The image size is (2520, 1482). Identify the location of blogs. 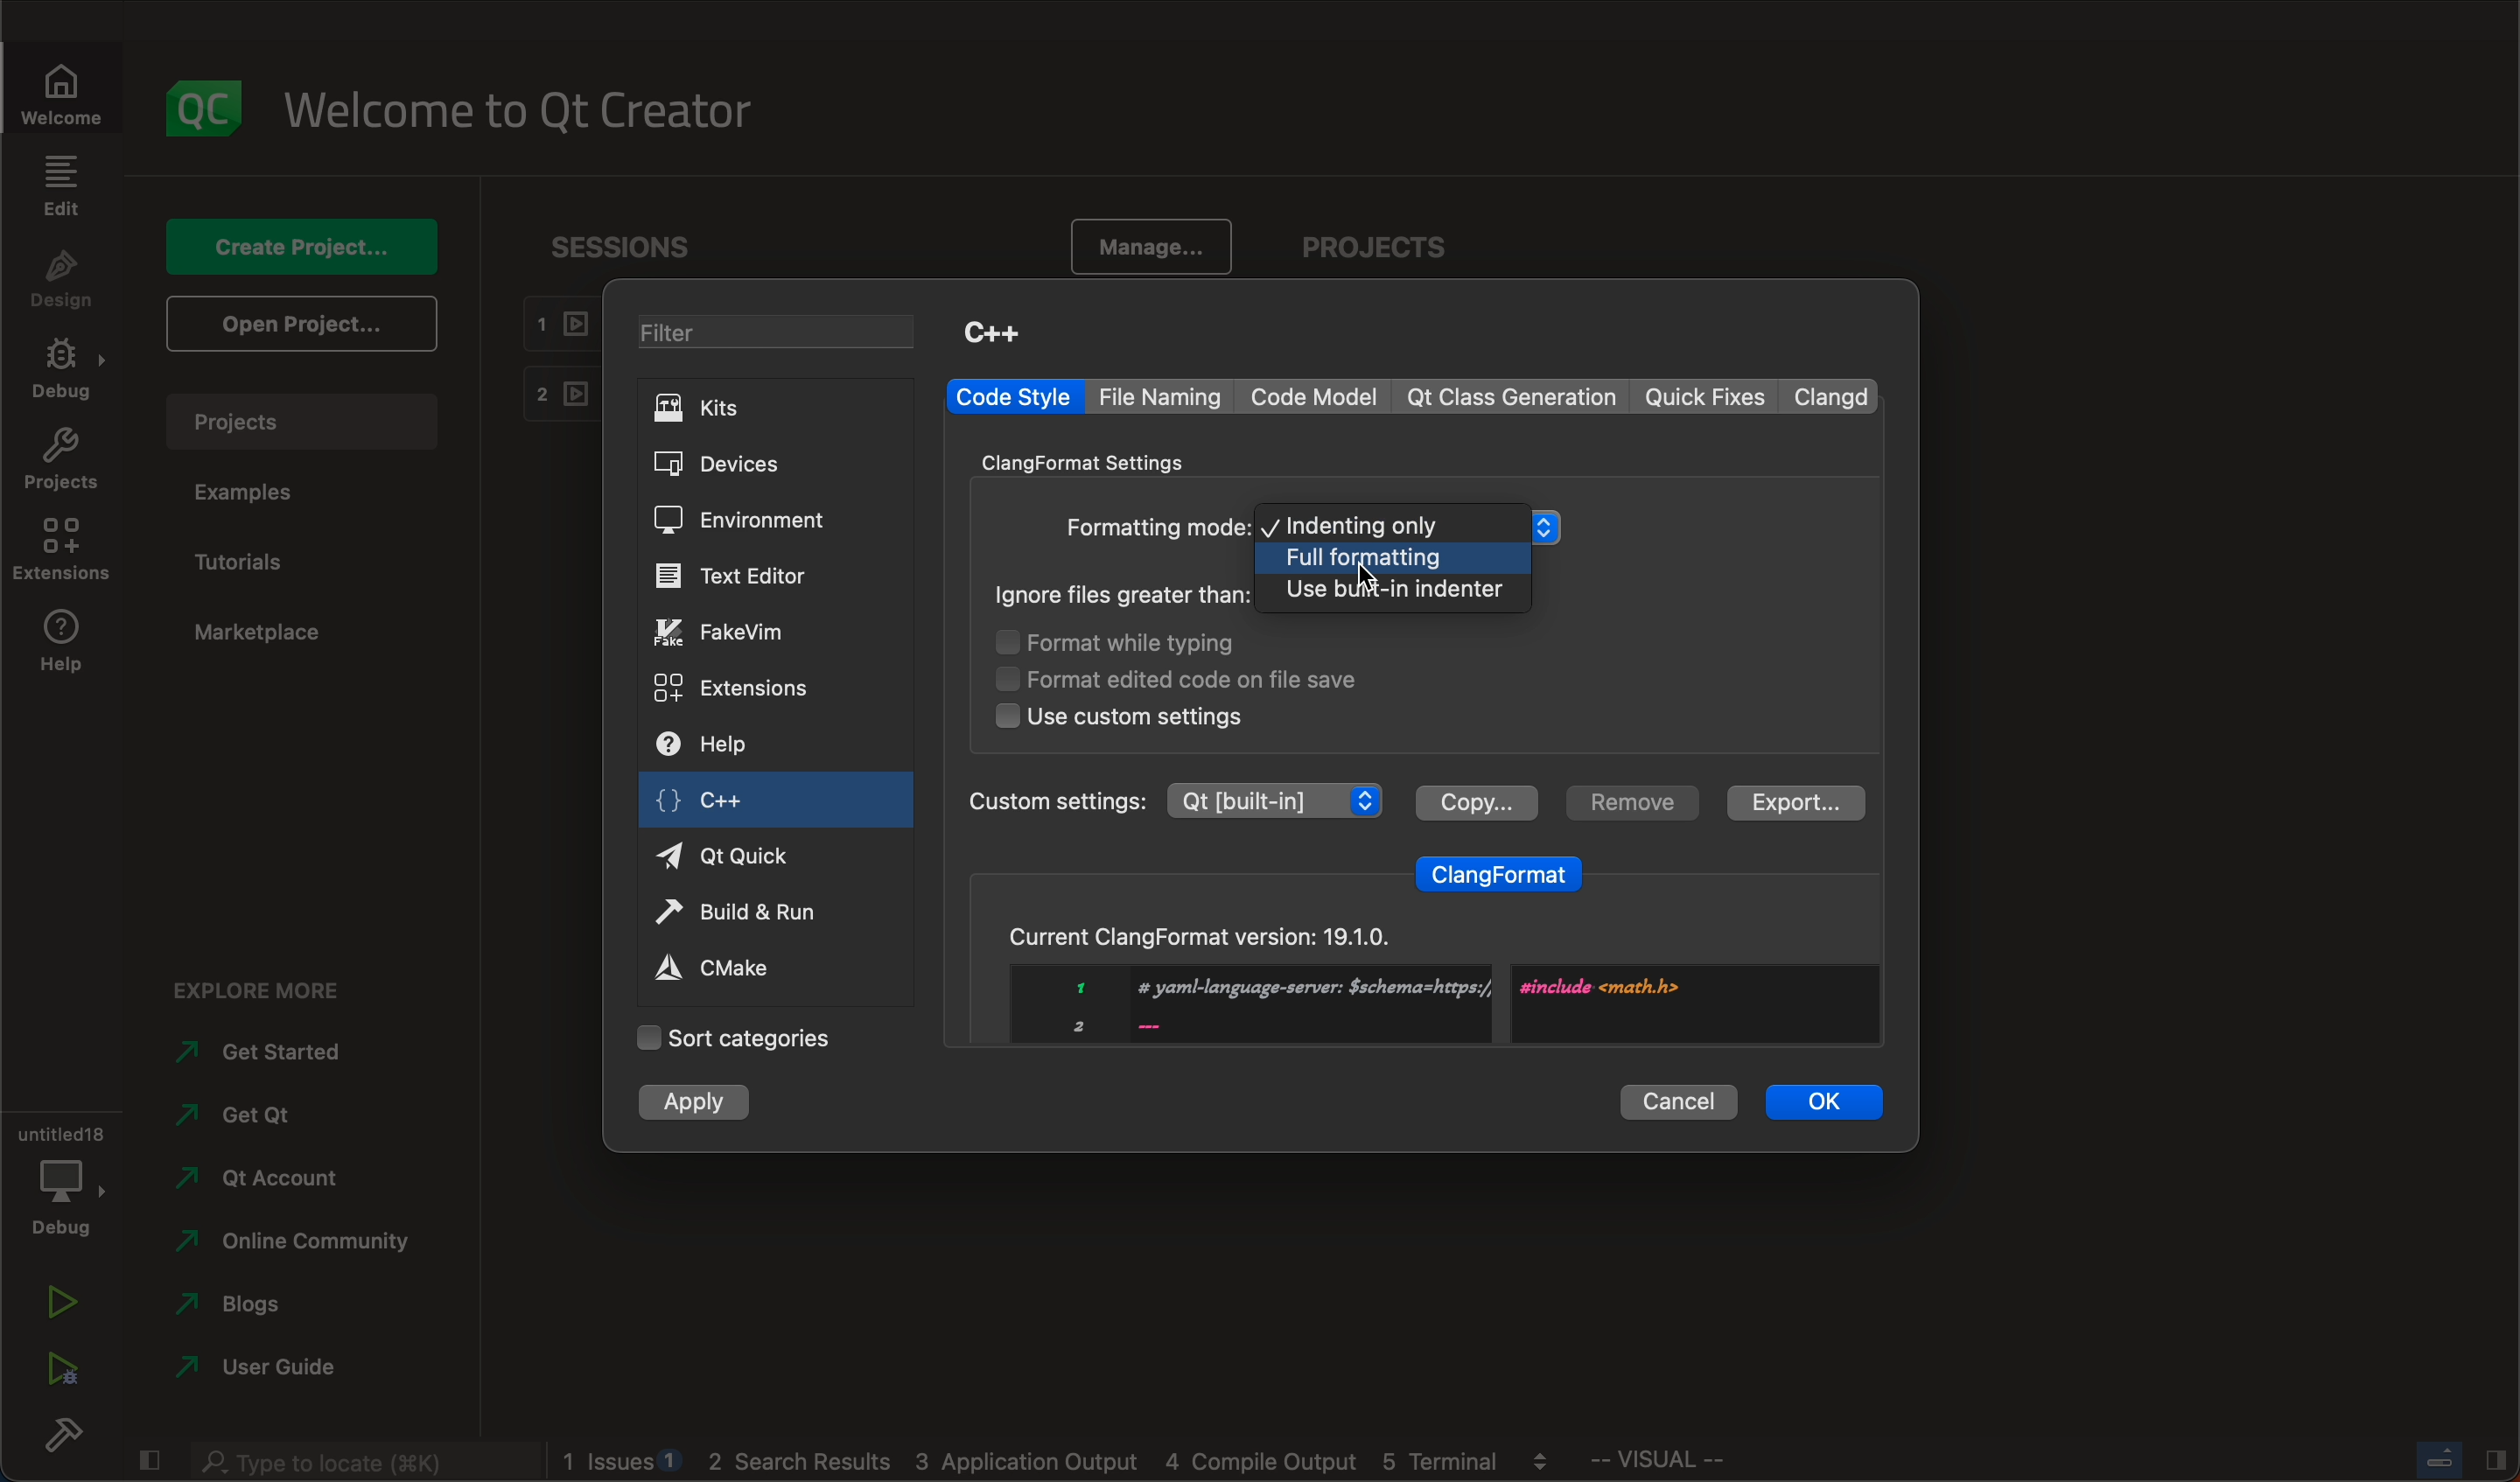
(259, 1309).